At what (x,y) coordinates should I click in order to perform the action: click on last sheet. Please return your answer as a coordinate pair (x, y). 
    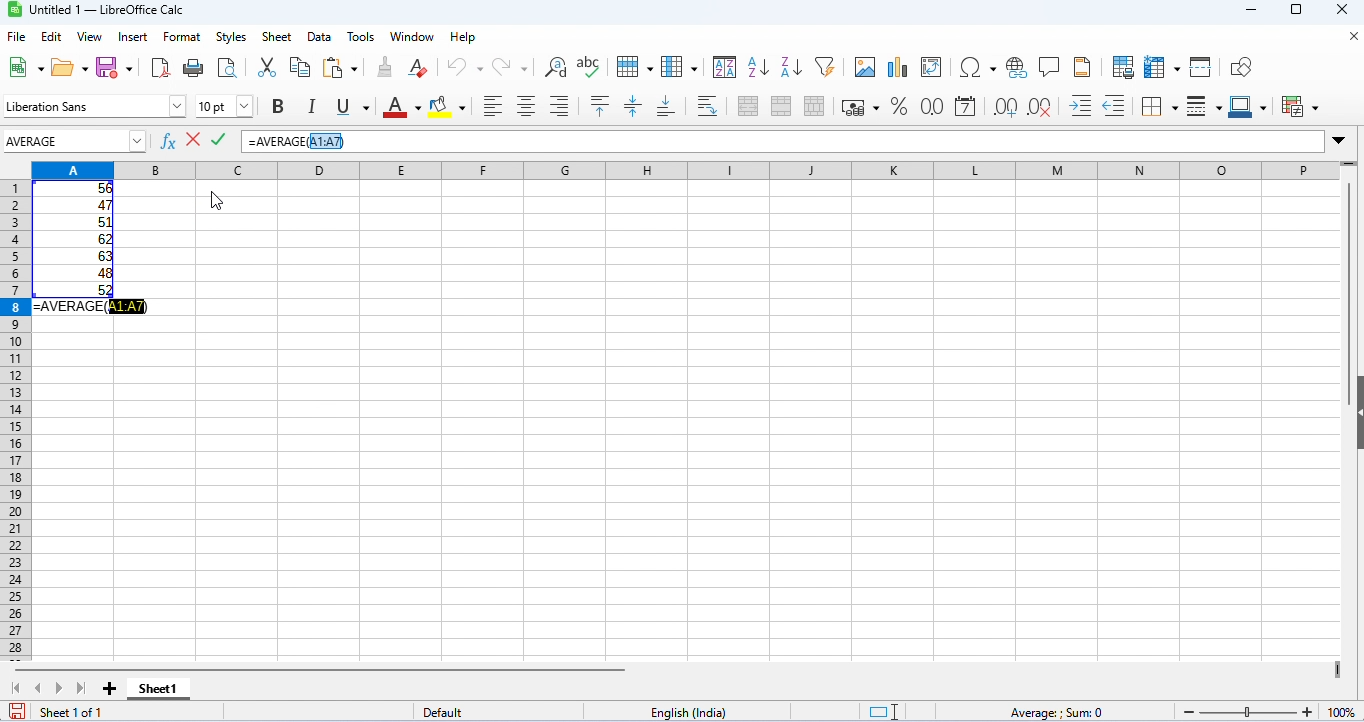
    Looking at the image, I should click on (81, 688).